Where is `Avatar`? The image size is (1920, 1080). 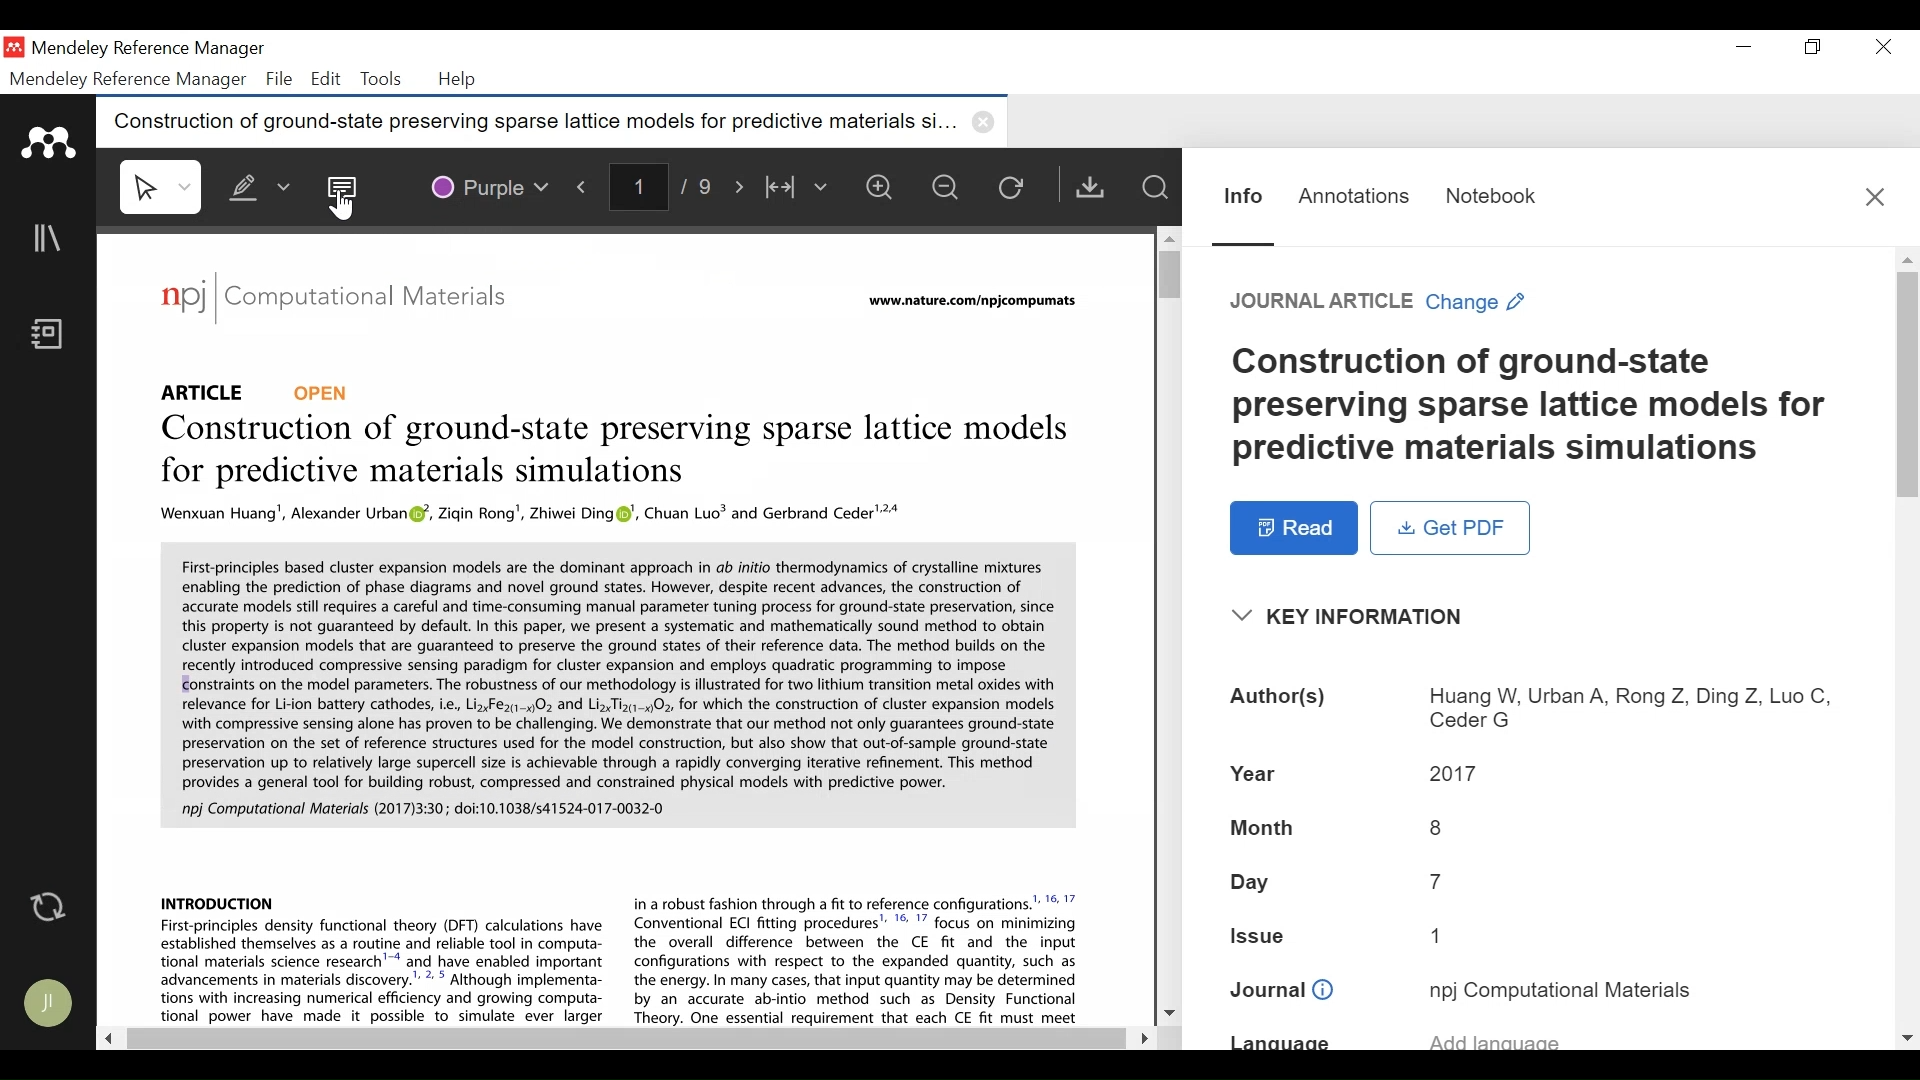 Avatar is located at coordinates (51, 1005).